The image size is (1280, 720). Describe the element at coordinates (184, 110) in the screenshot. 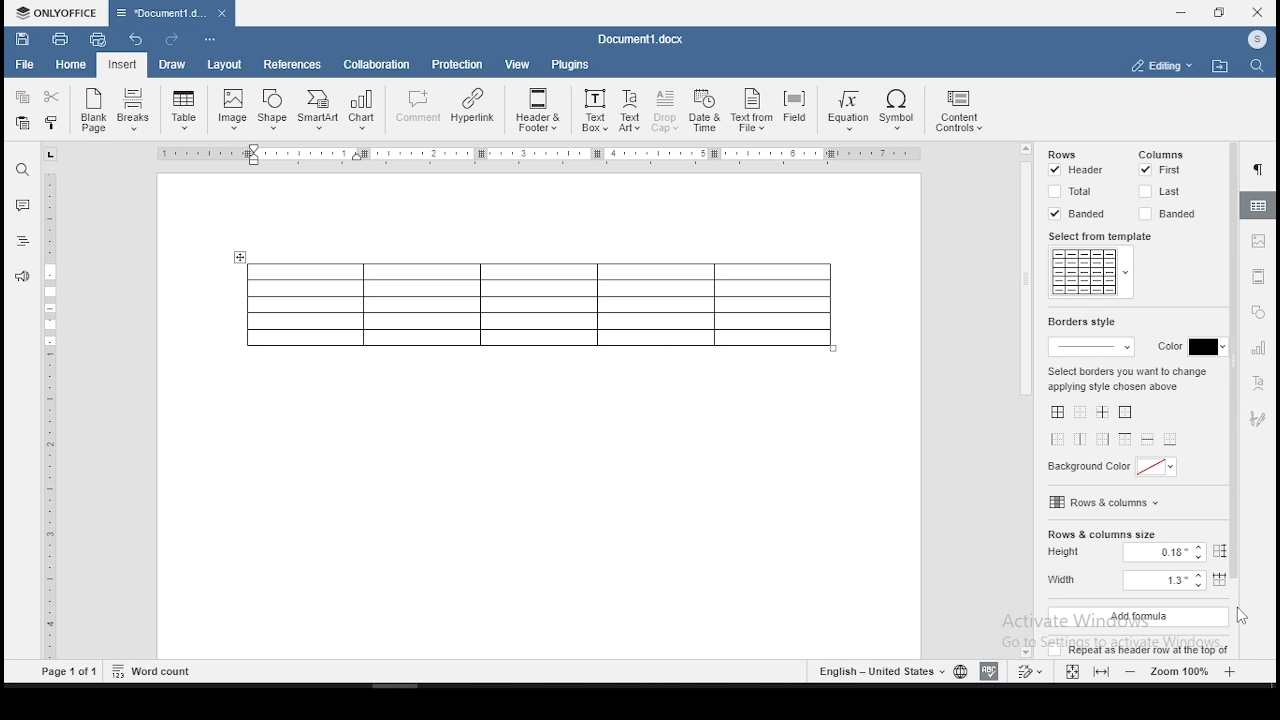

I see `insert a table` at that location.